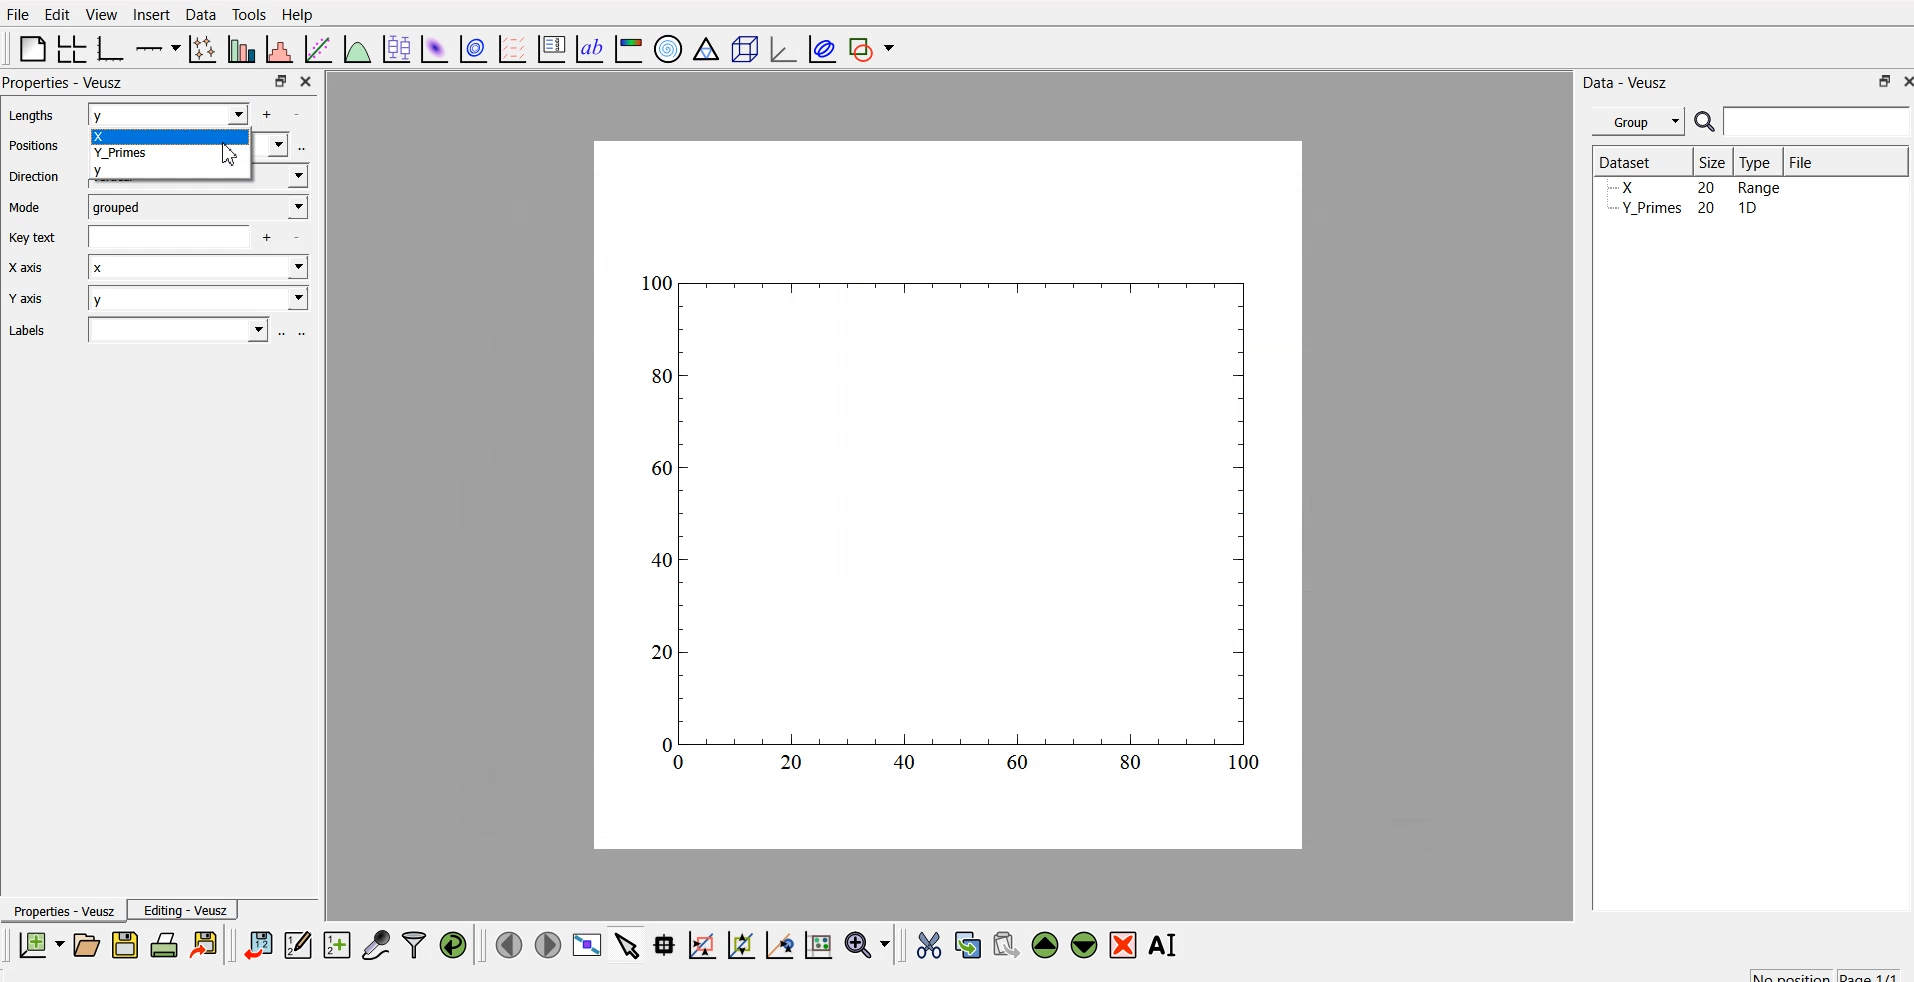 This screenshot has height=982, width=1914. What do you see at coordinates (1628, 79) in the screenshot?
I see `Data - Veusz` at bounding box center [1628, 79].